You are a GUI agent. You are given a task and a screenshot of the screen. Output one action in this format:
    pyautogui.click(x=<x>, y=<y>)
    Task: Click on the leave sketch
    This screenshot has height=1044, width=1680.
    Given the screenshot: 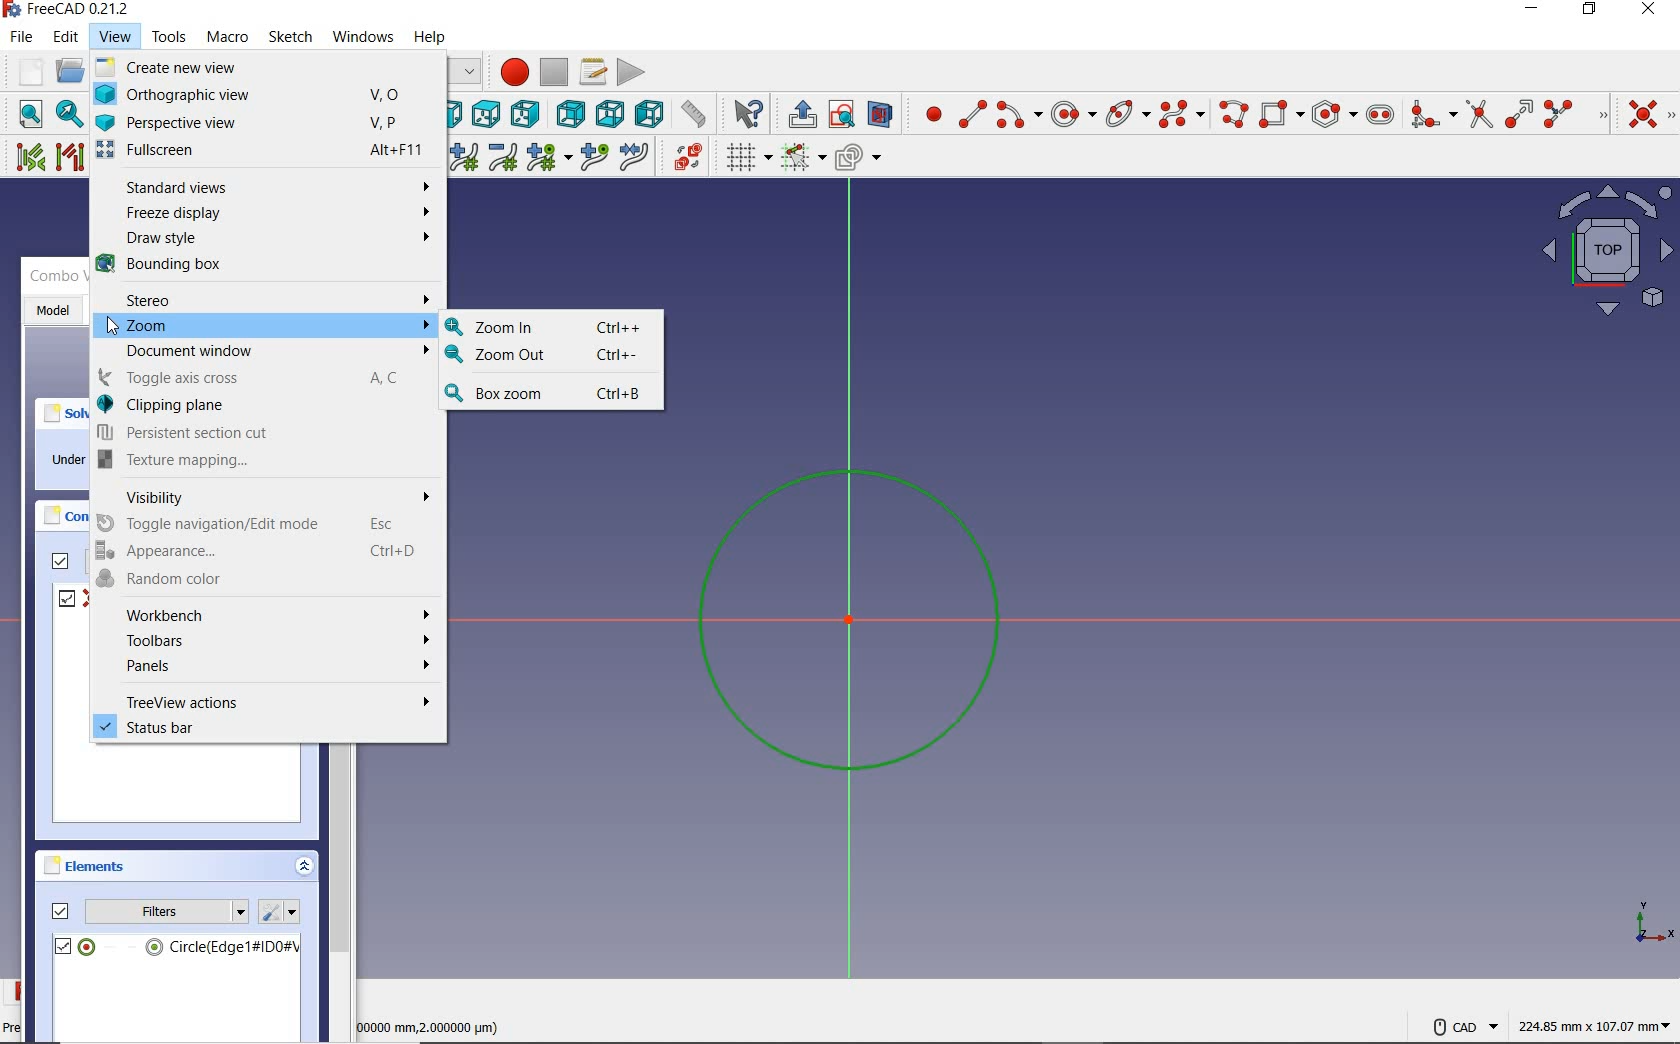 What is the action you would take?
    pyautogui.click(x=798, y=112)
    